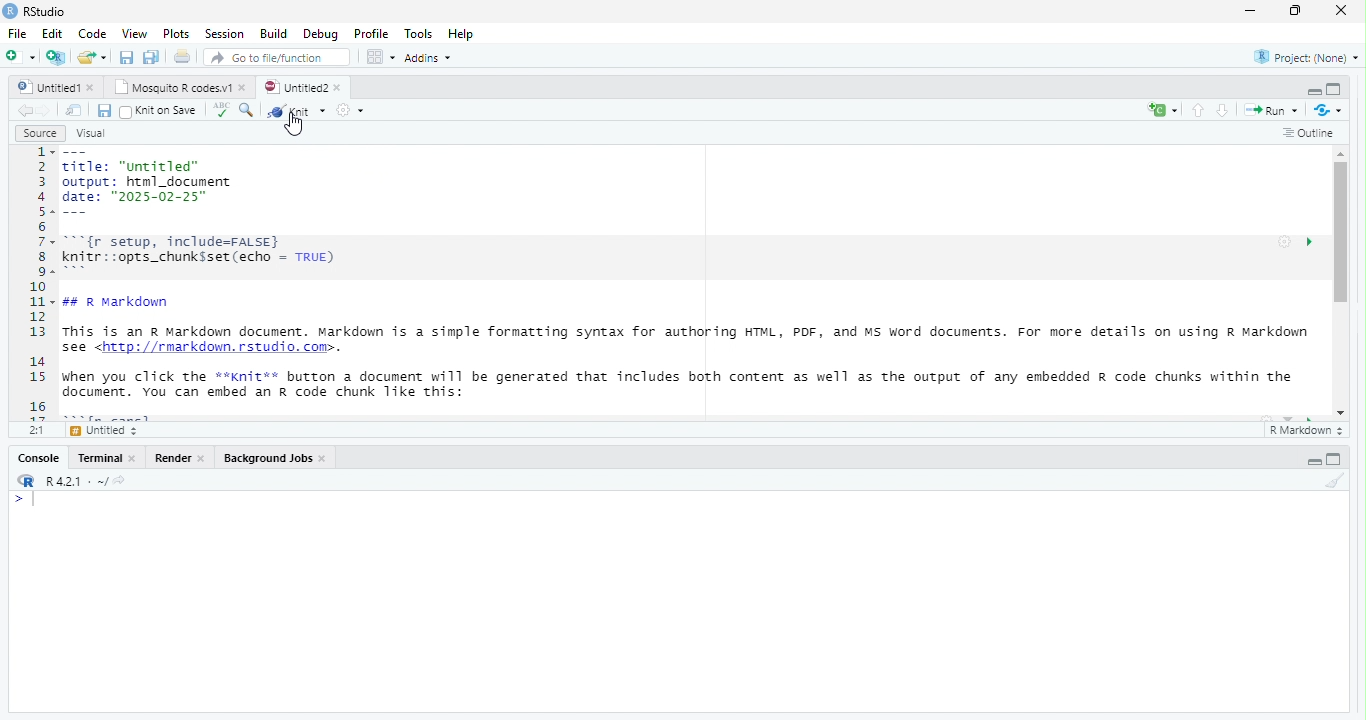 The image size is (1366, 720). What do you see at coordinates (244, 88) in the screenshot?
I see `close` at bounding box center [244, 88].